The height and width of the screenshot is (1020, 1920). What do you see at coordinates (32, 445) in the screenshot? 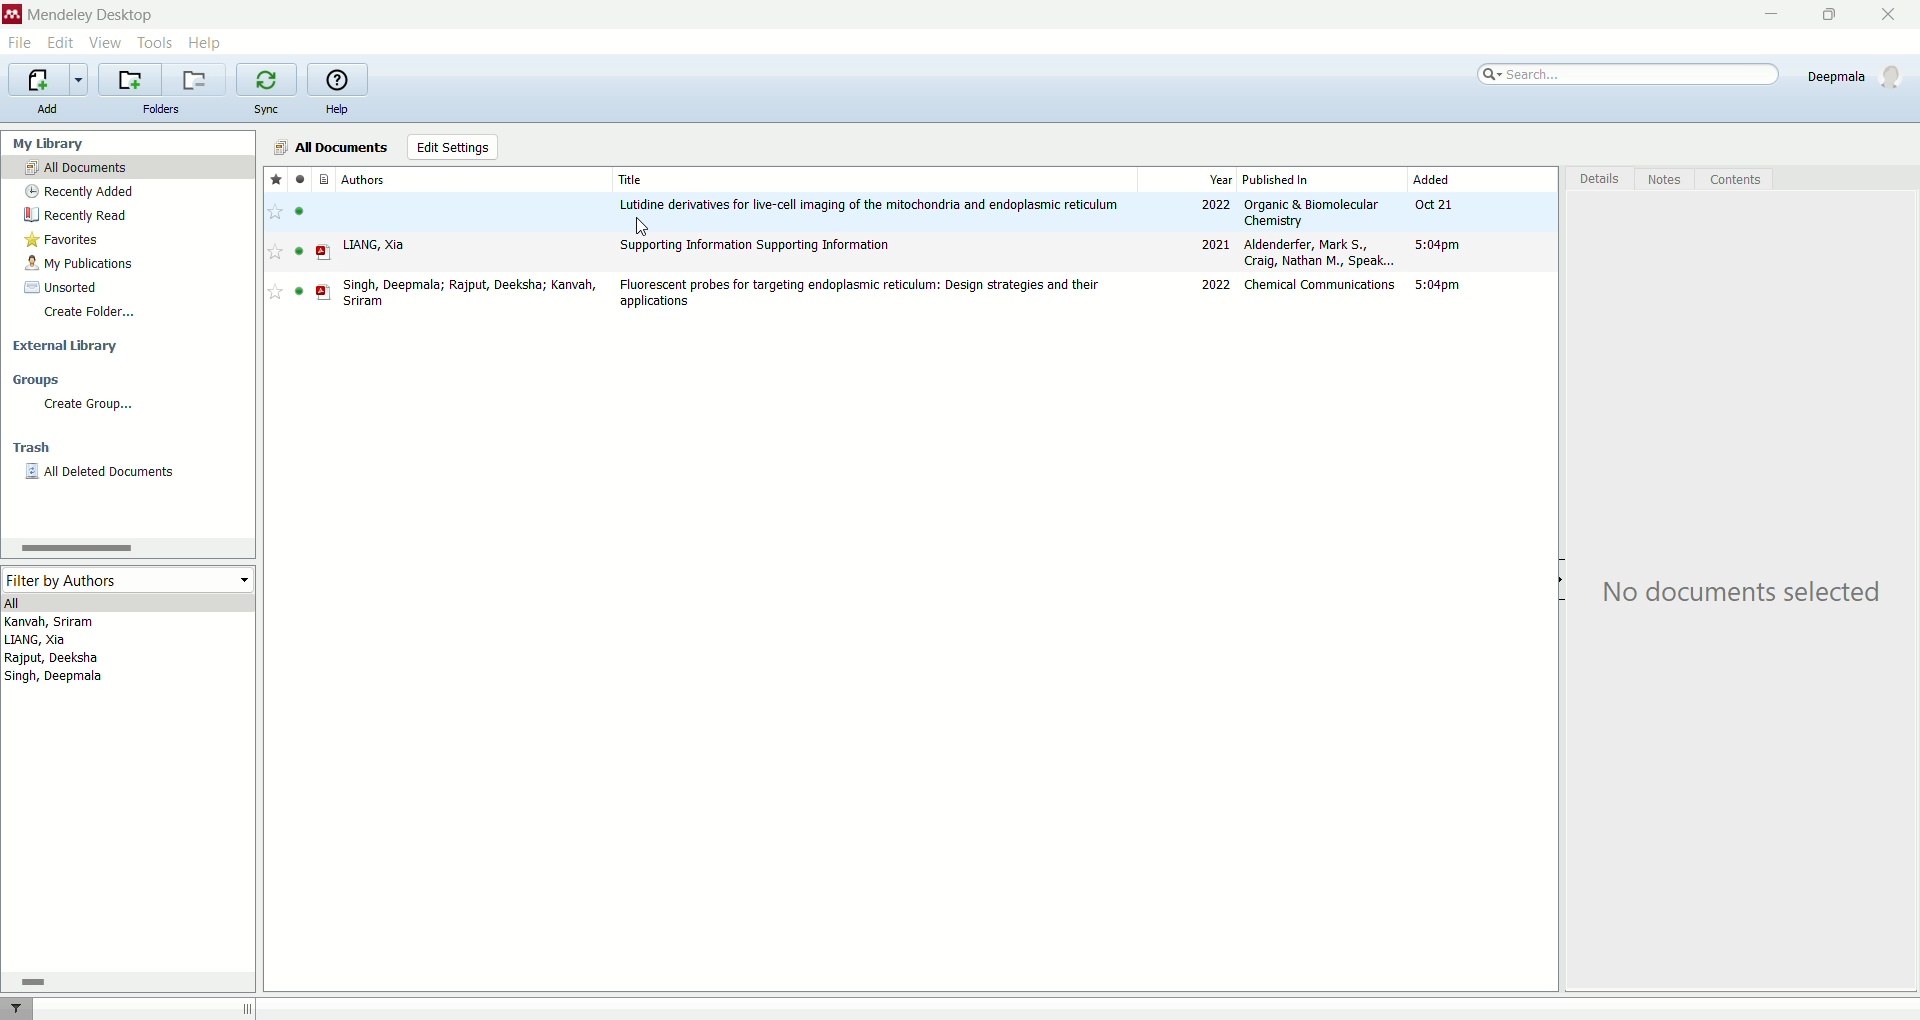
I see `trash` at bounding box center [32, 445].